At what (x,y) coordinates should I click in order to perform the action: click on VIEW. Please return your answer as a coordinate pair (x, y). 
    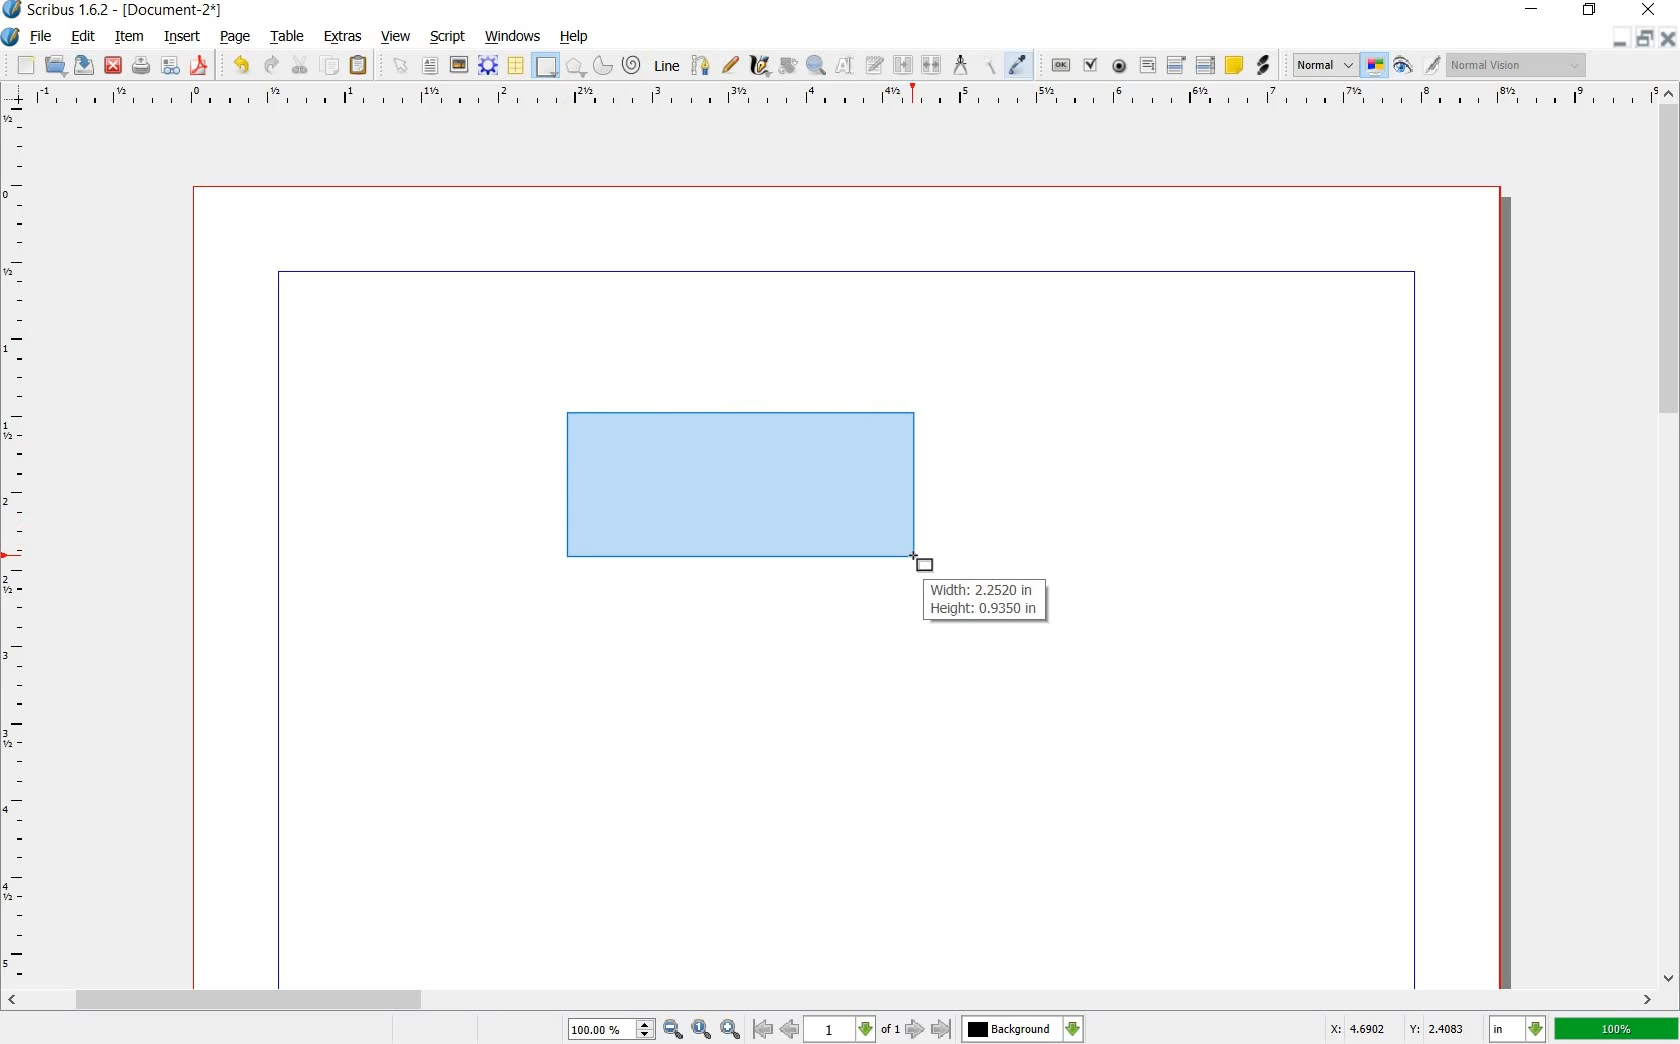
    Looking at the image, I should click on (394, 38).